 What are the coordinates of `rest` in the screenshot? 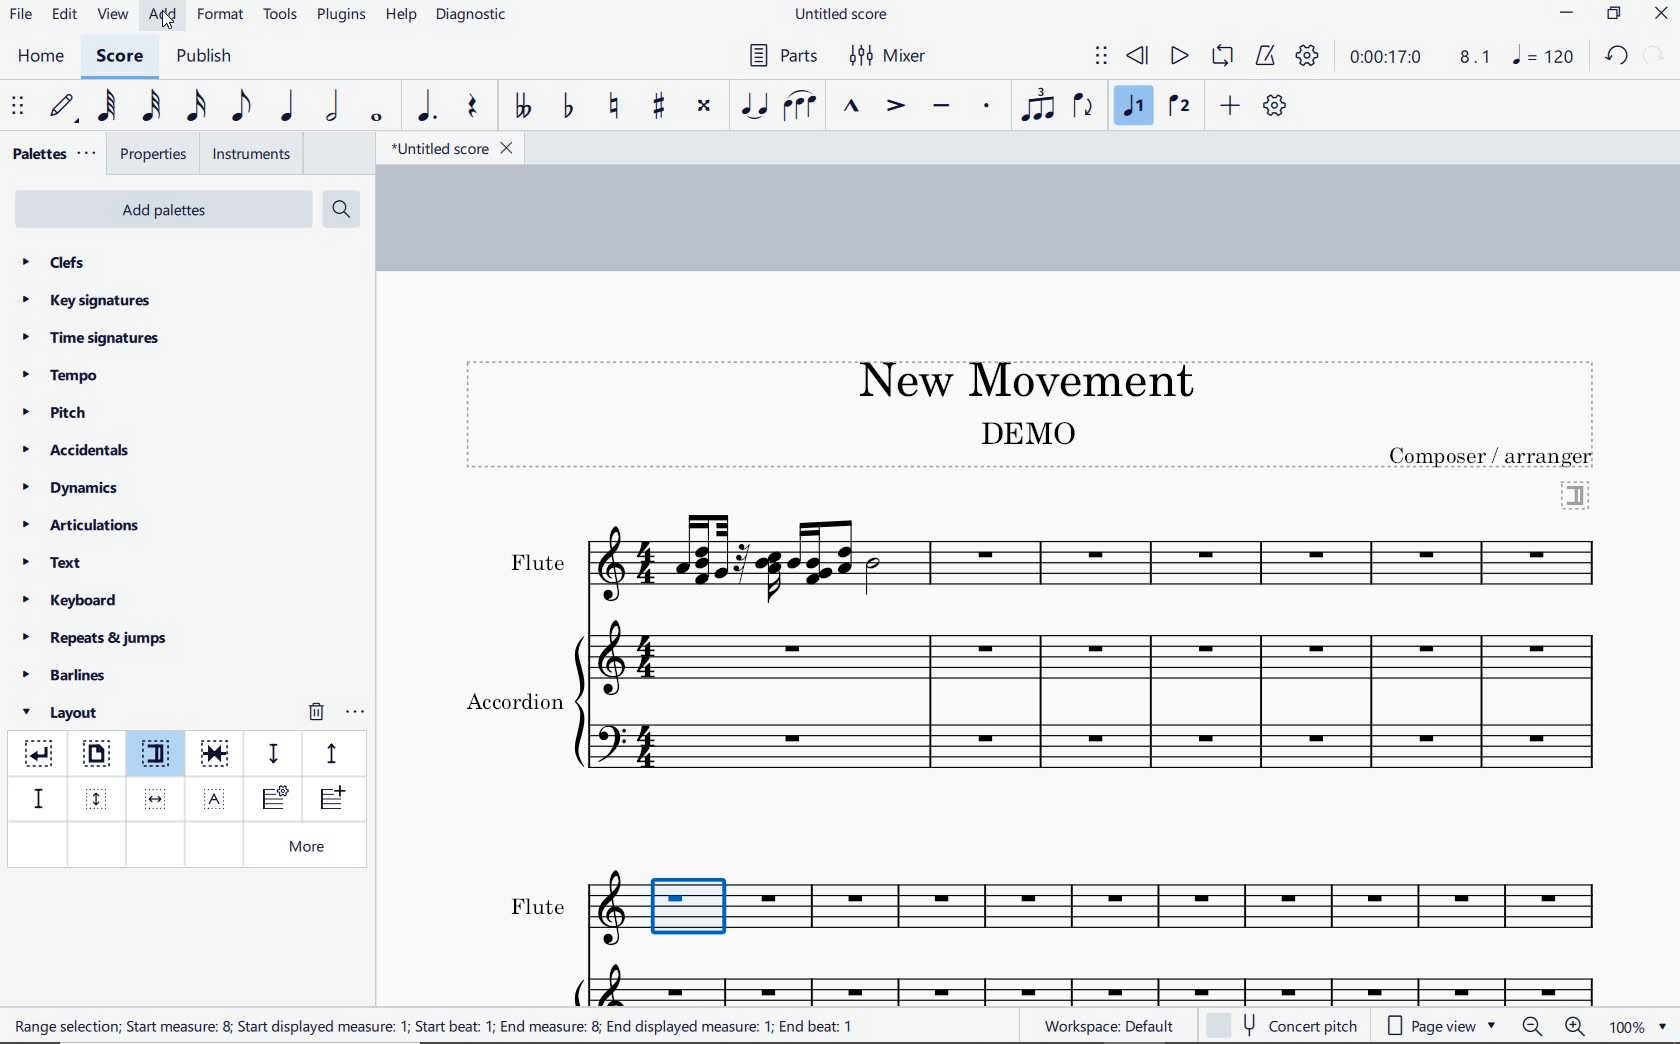 It's located at (473, 108).